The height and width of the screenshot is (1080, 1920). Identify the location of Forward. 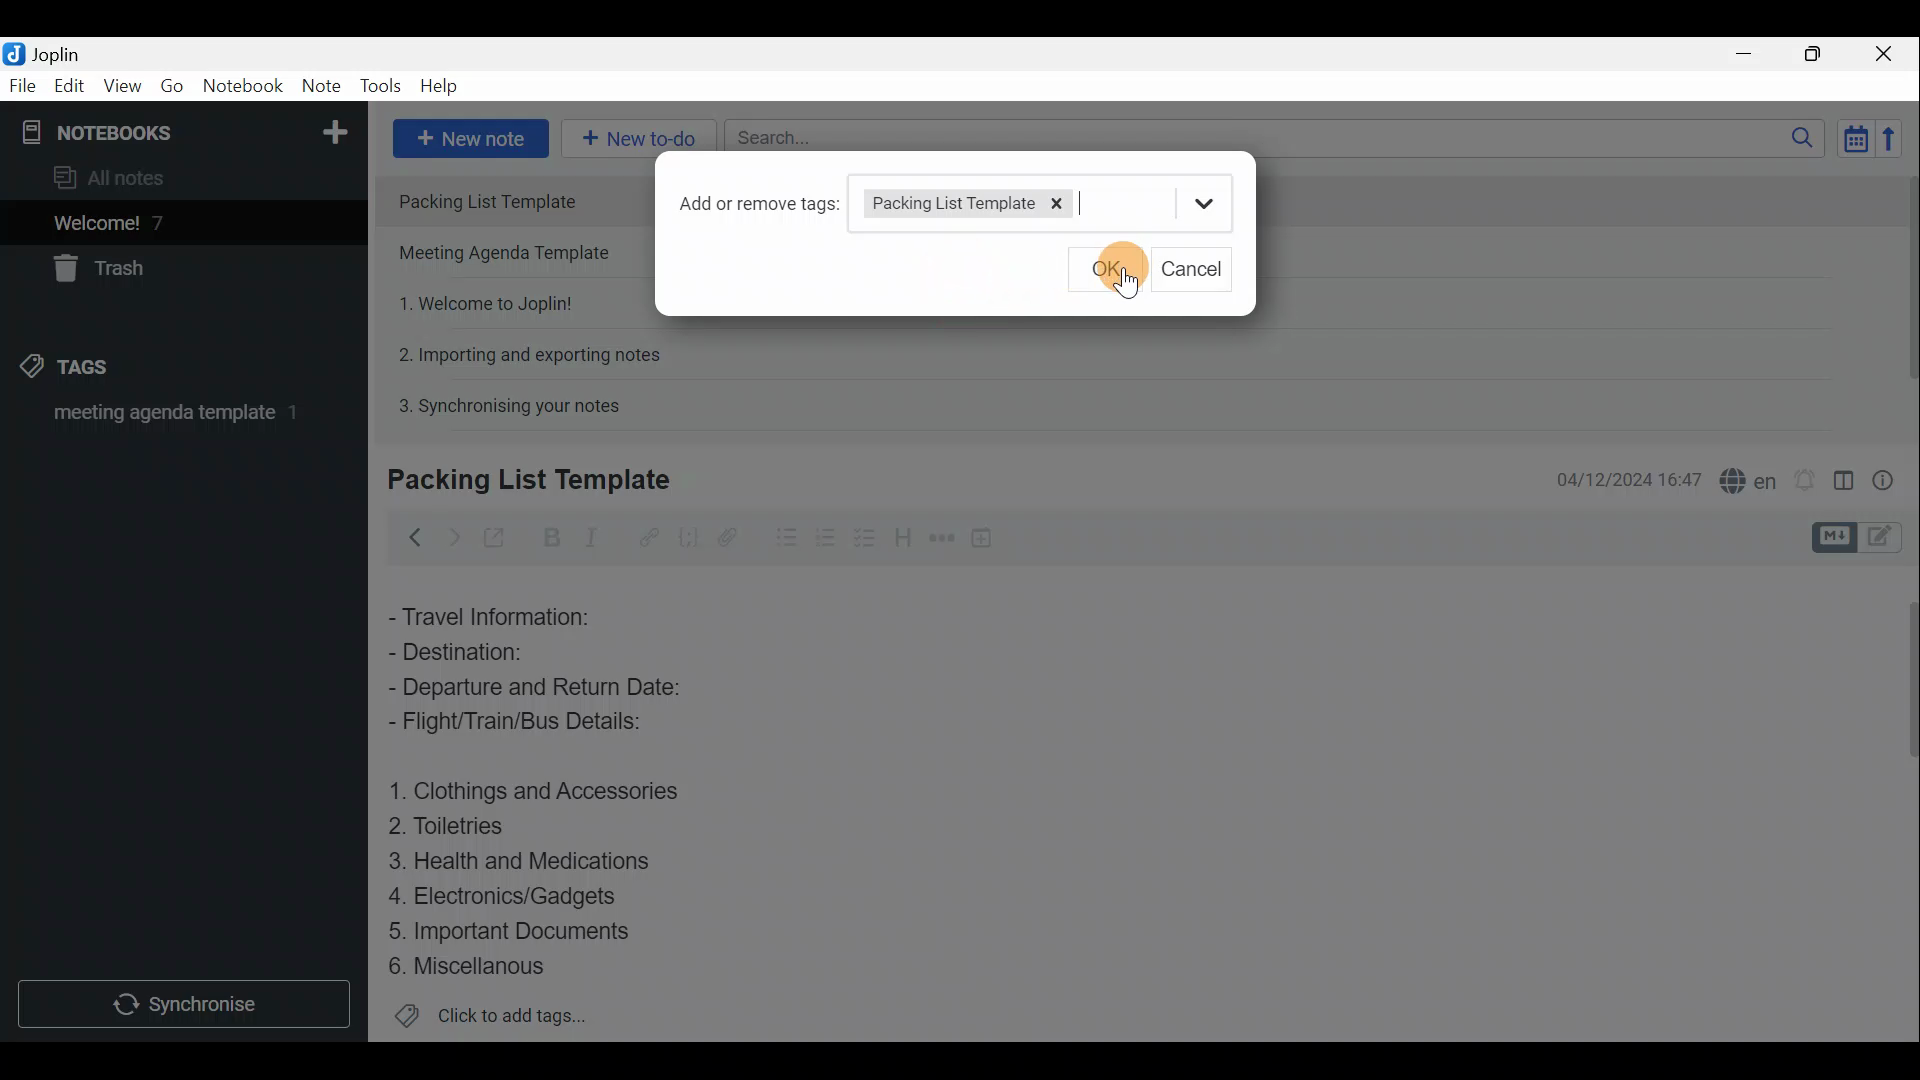
(450, 535).